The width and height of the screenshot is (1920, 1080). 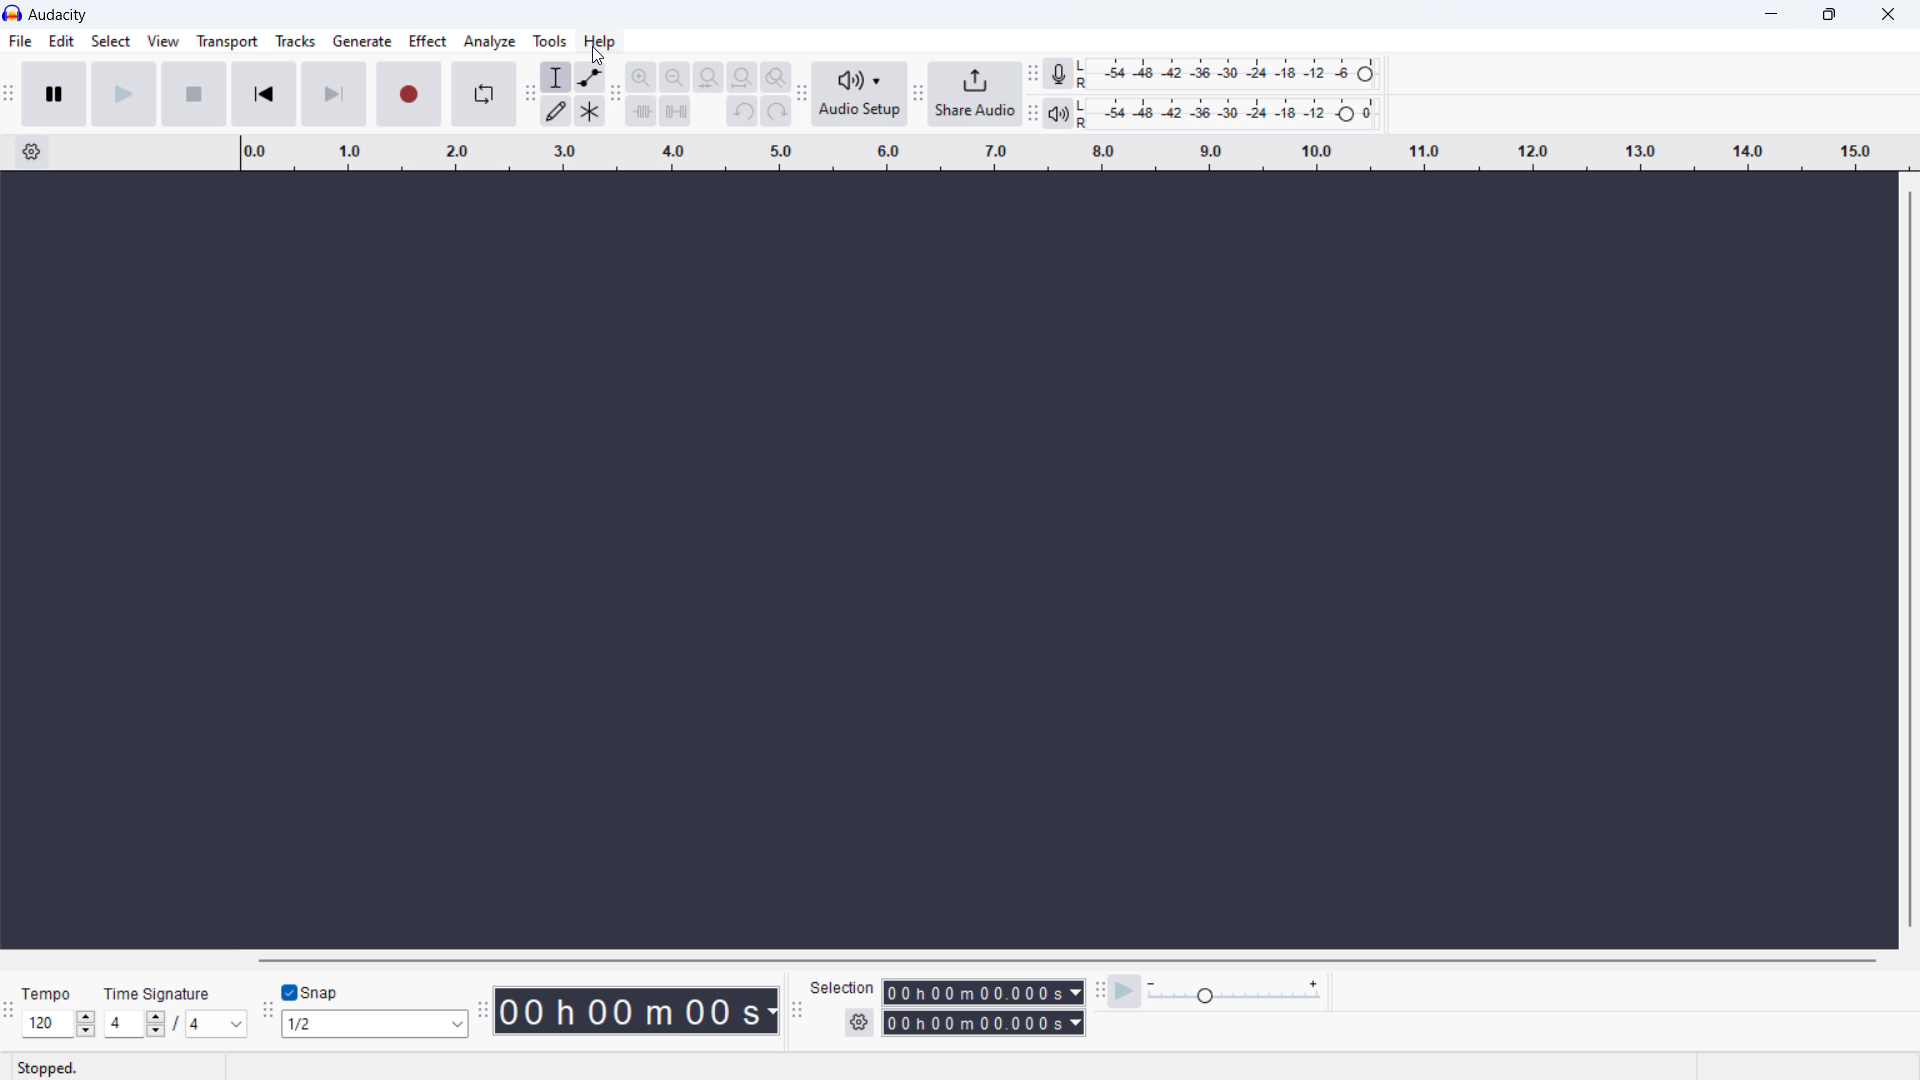 What do you see at coordinates (294, 41) in the screenshot?
I see `tracks` at bounding box center [294, 41].